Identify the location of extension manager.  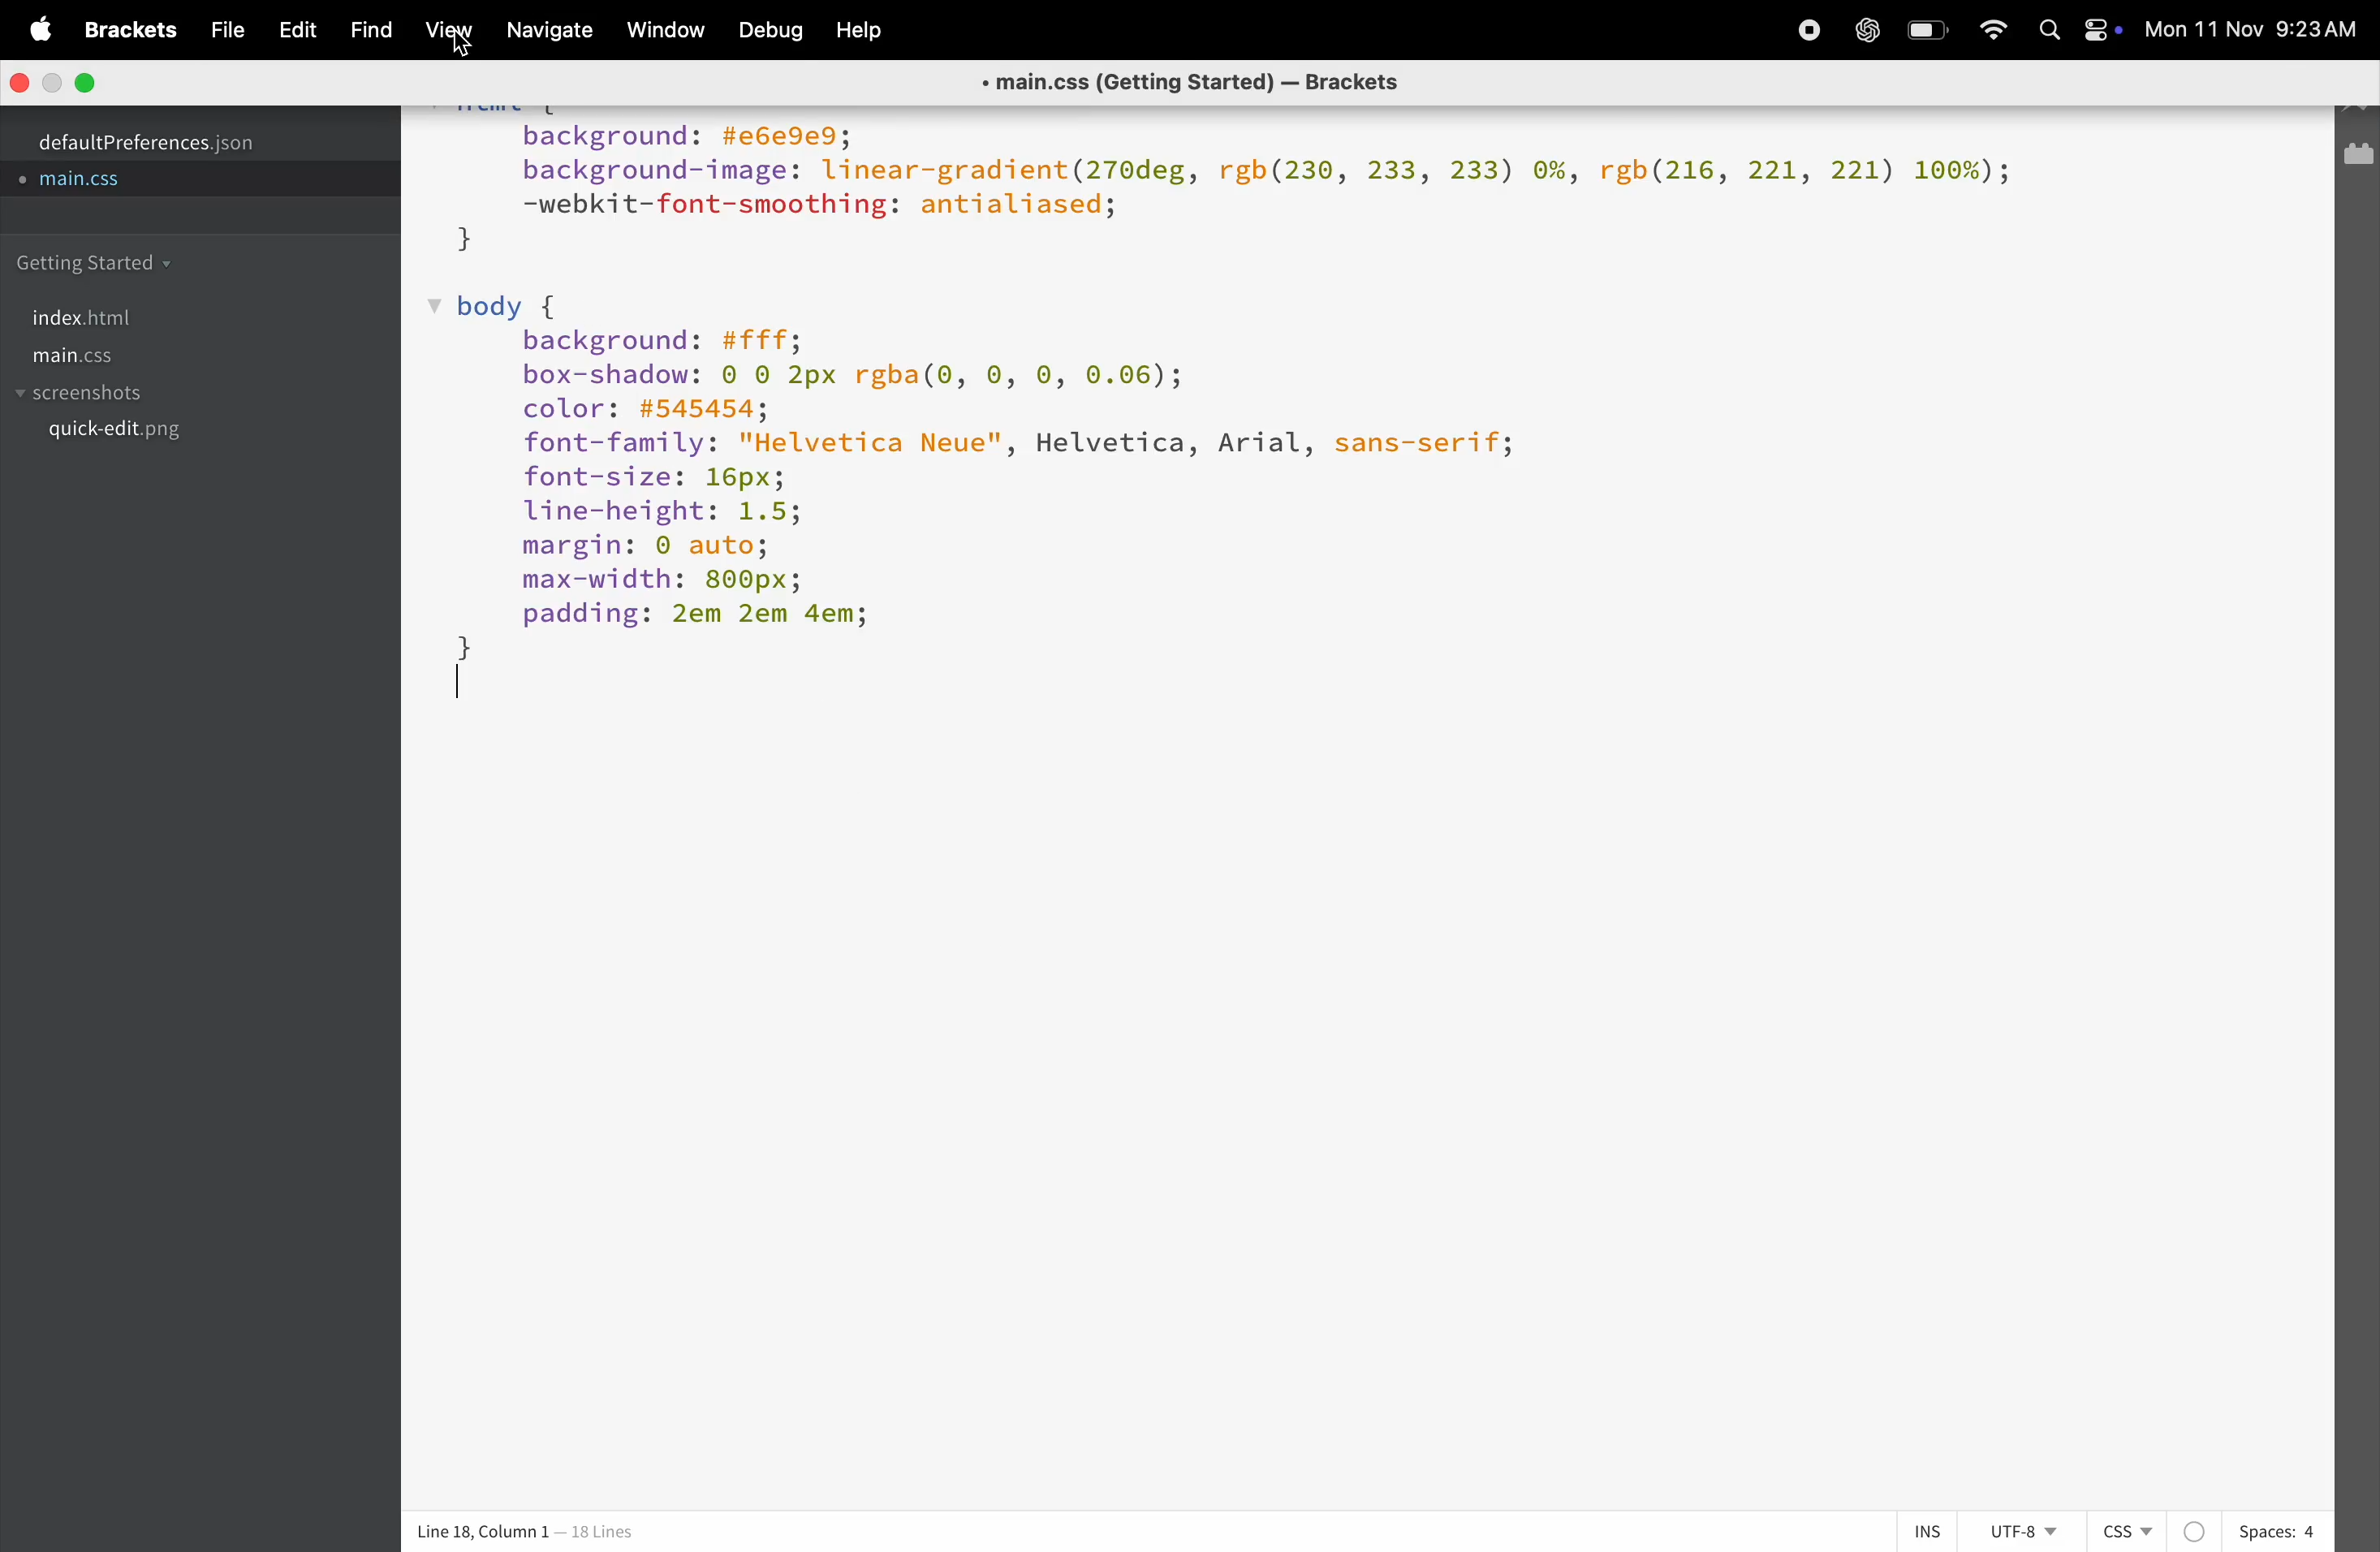
(2361, 163).